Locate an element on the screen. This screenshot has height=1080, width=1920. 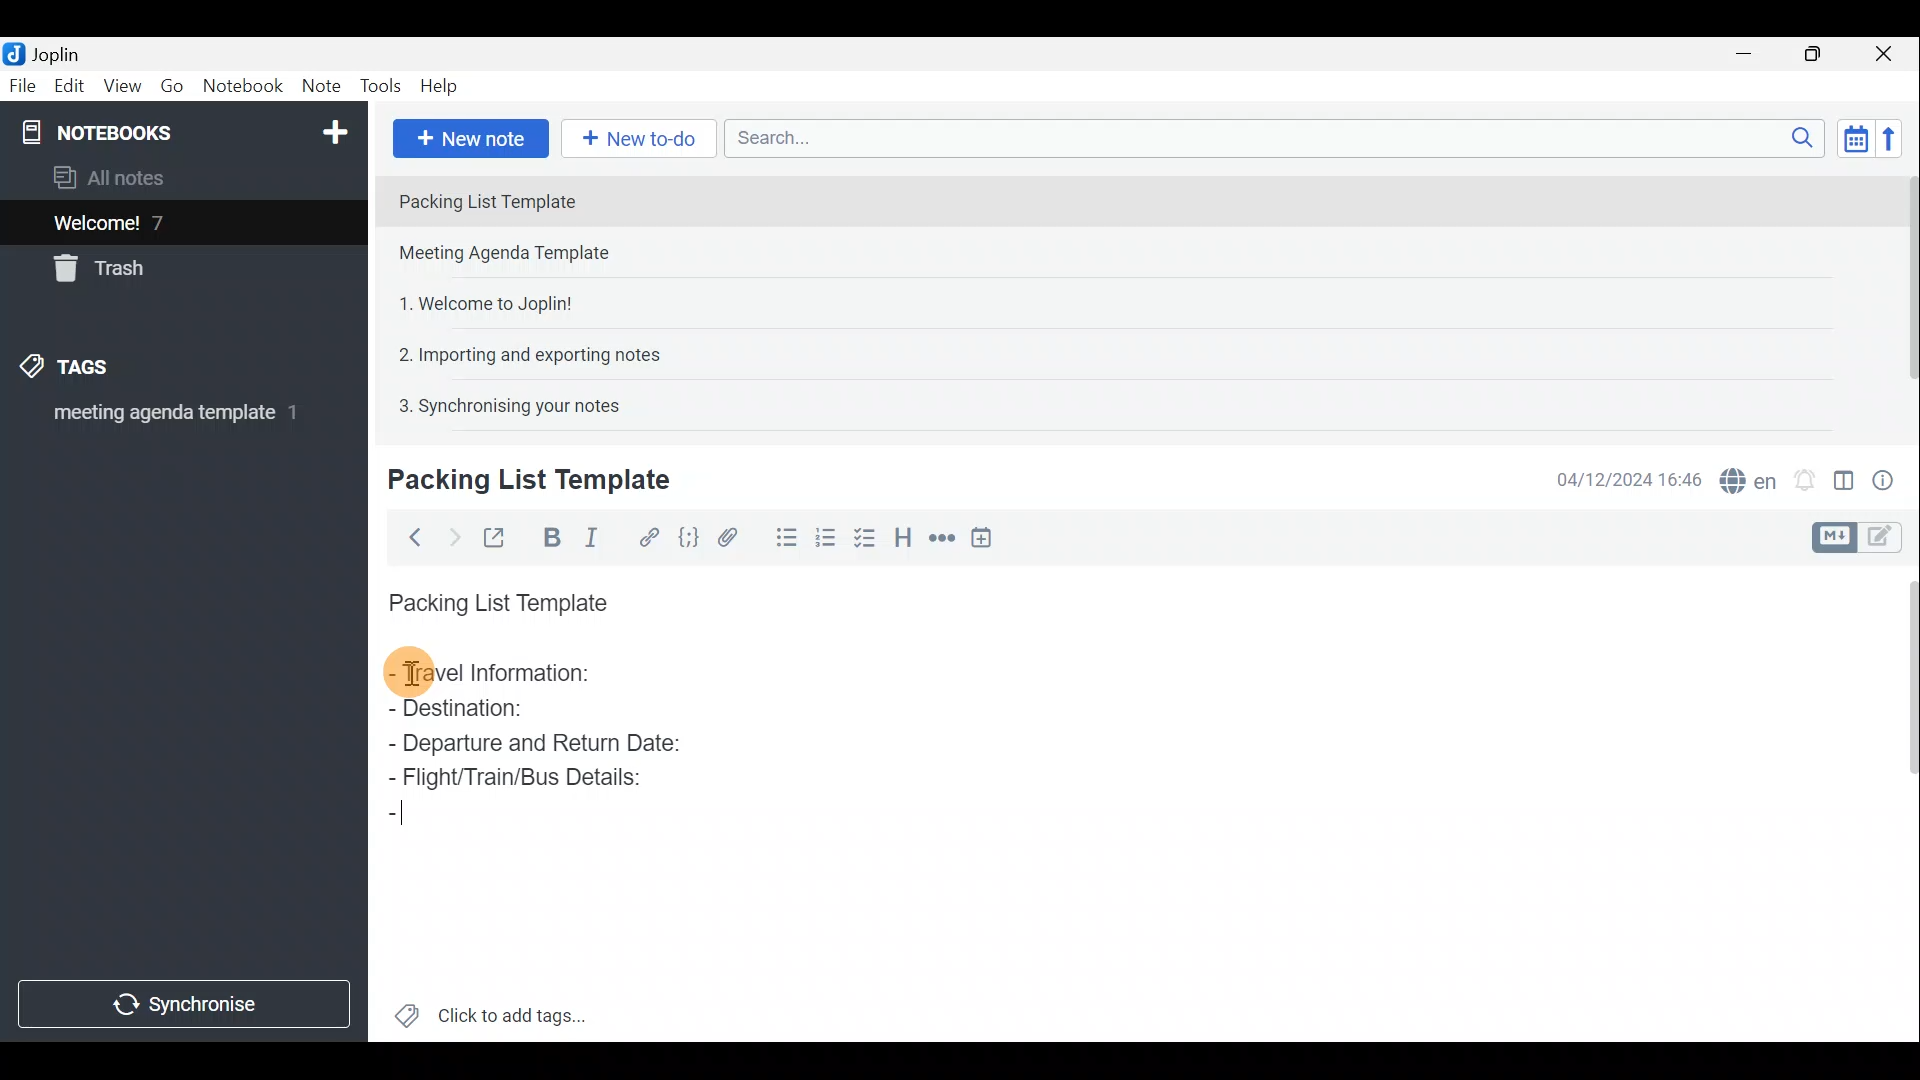
Click to add tags is located at coordinates (491, 1010).